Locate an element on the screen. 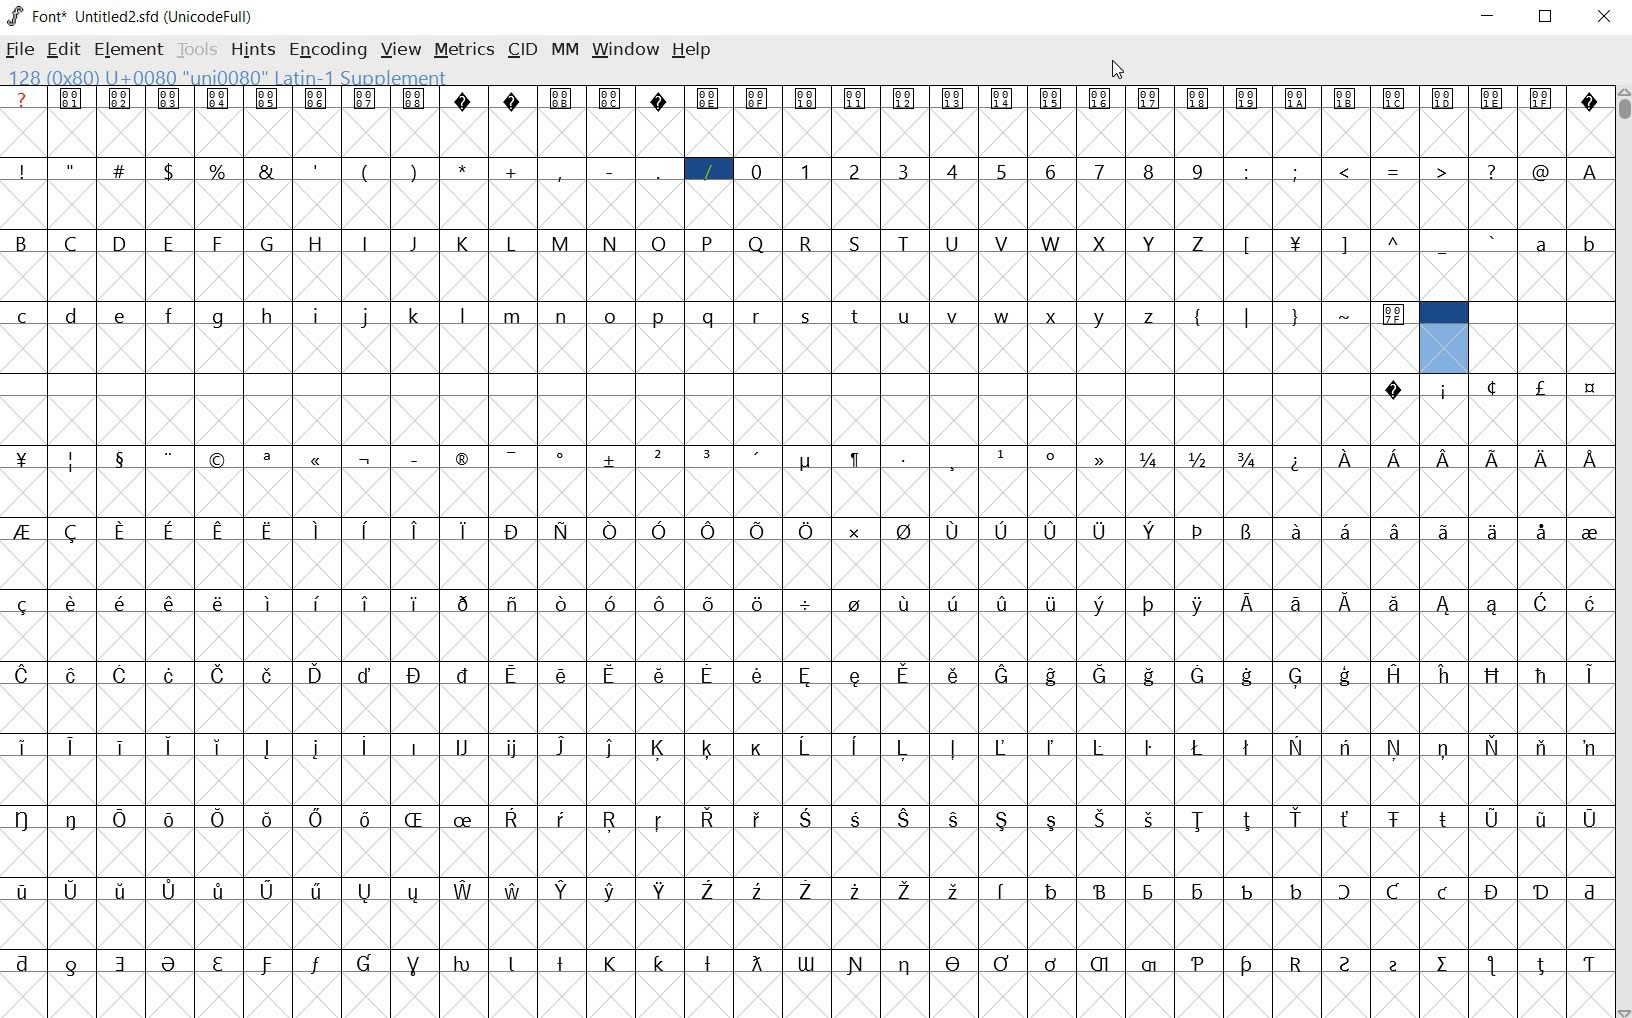 This screenshot has height=1018, width=1632. Symbol is located at coordinates (24, 746).